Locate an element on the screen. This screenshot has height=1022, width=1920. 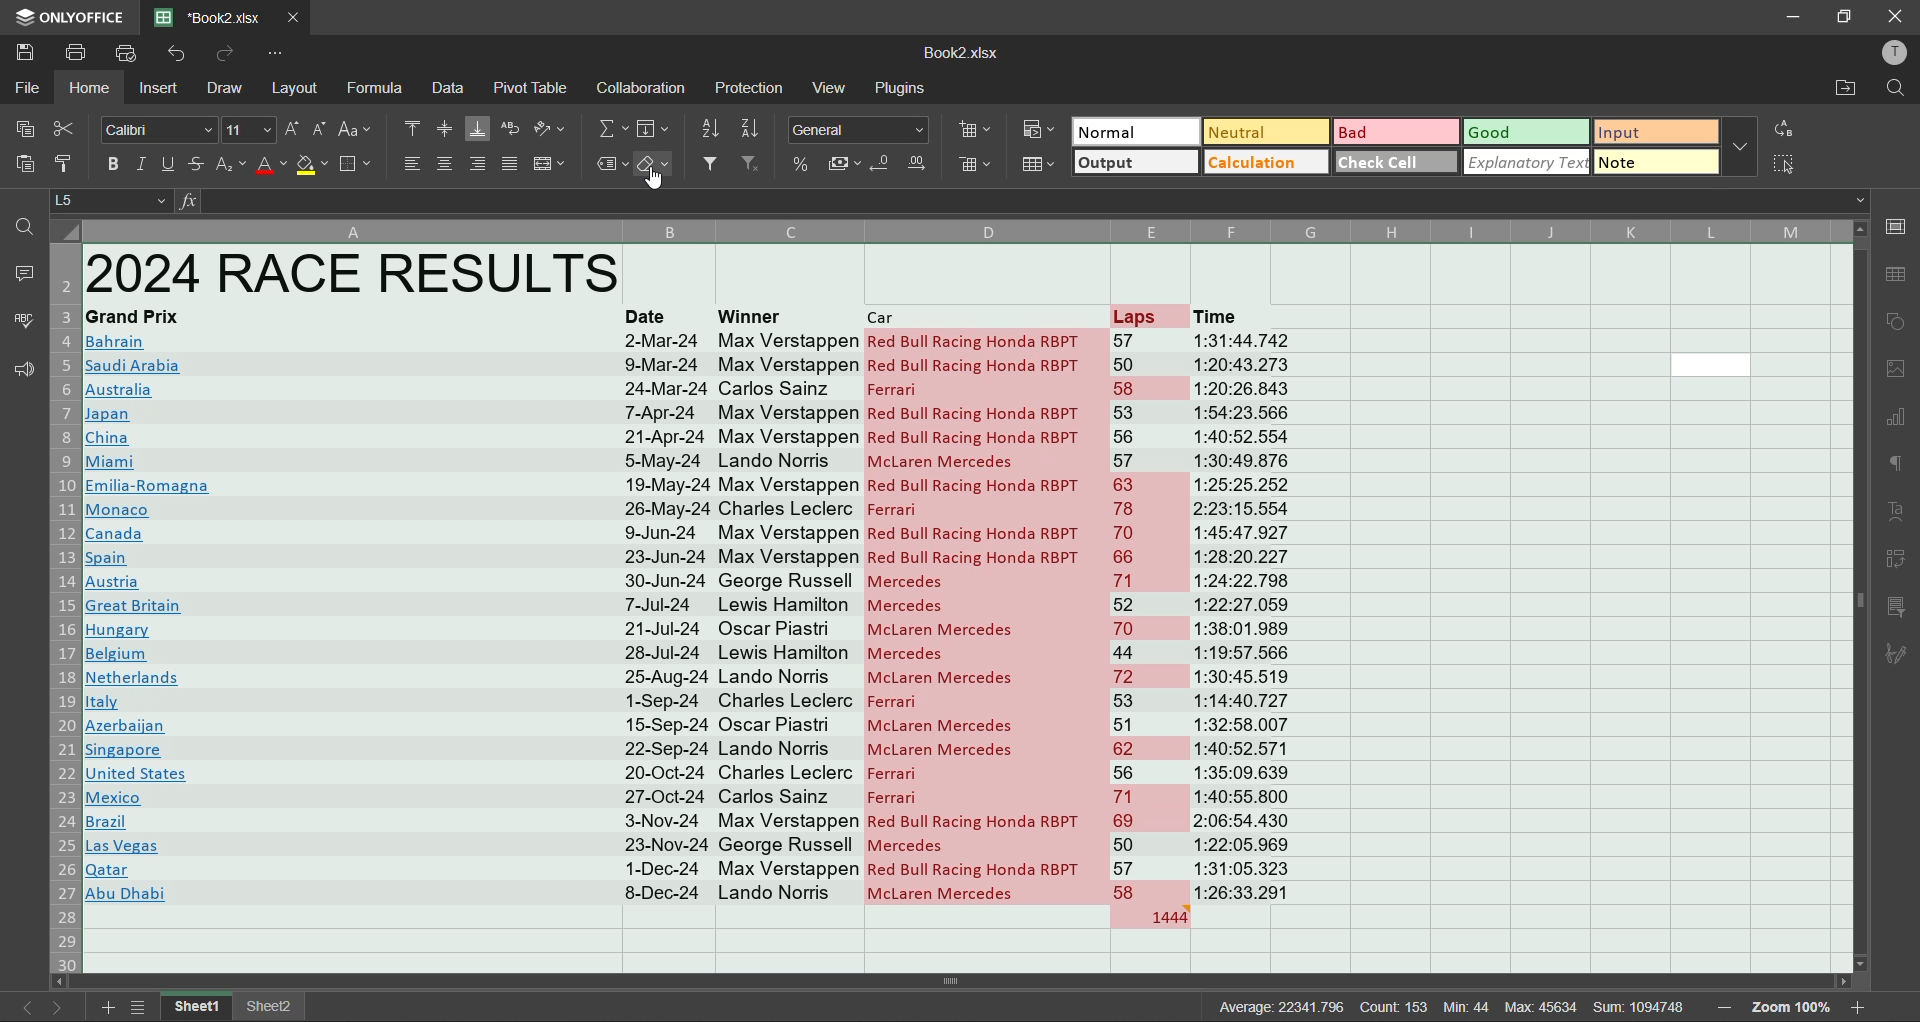
sort ascending is located at coordinates (709, 130).